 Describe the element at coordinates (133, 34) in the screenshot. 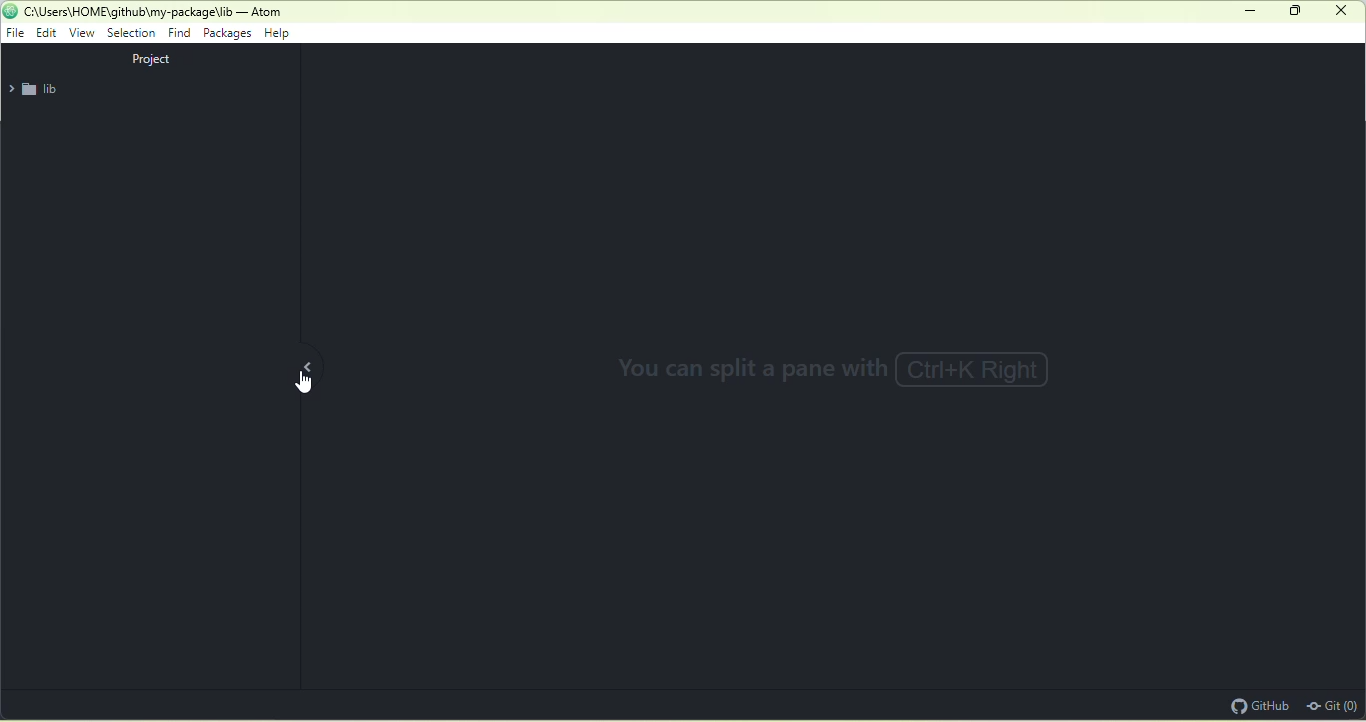

I see `selection` at that location.